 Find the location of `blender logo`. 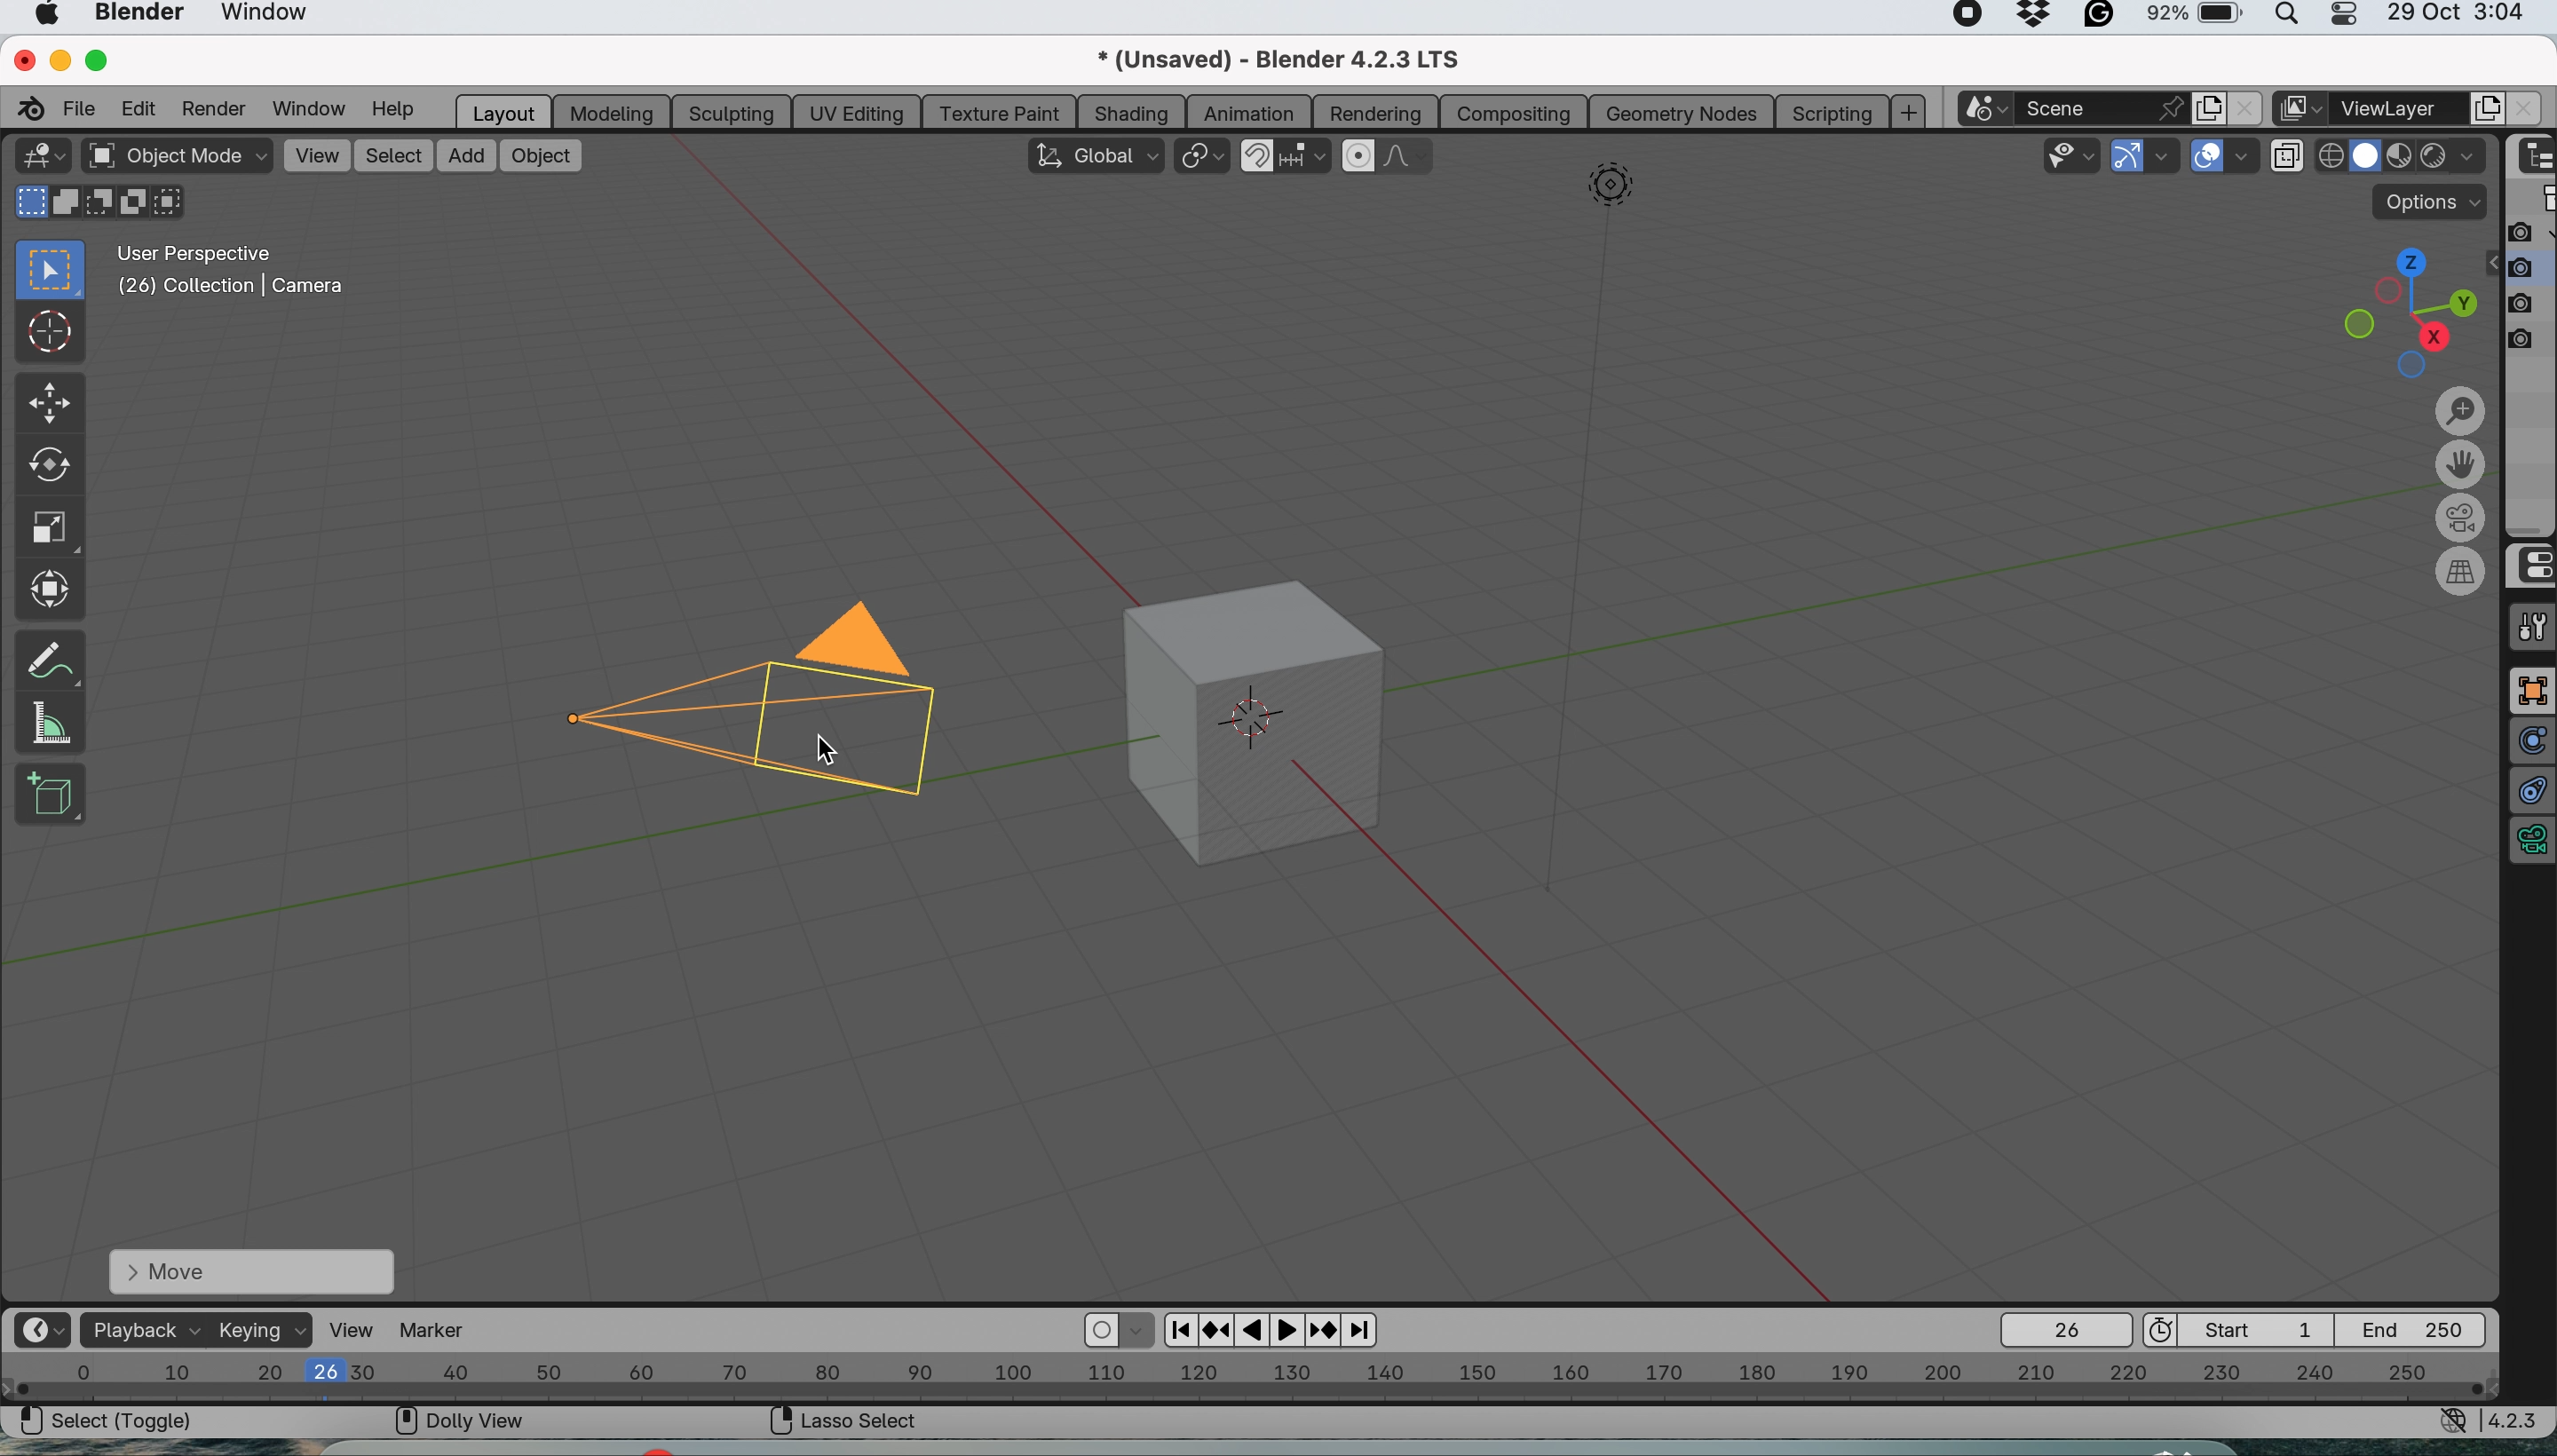

blender logo is located at coordinates (27, 108).